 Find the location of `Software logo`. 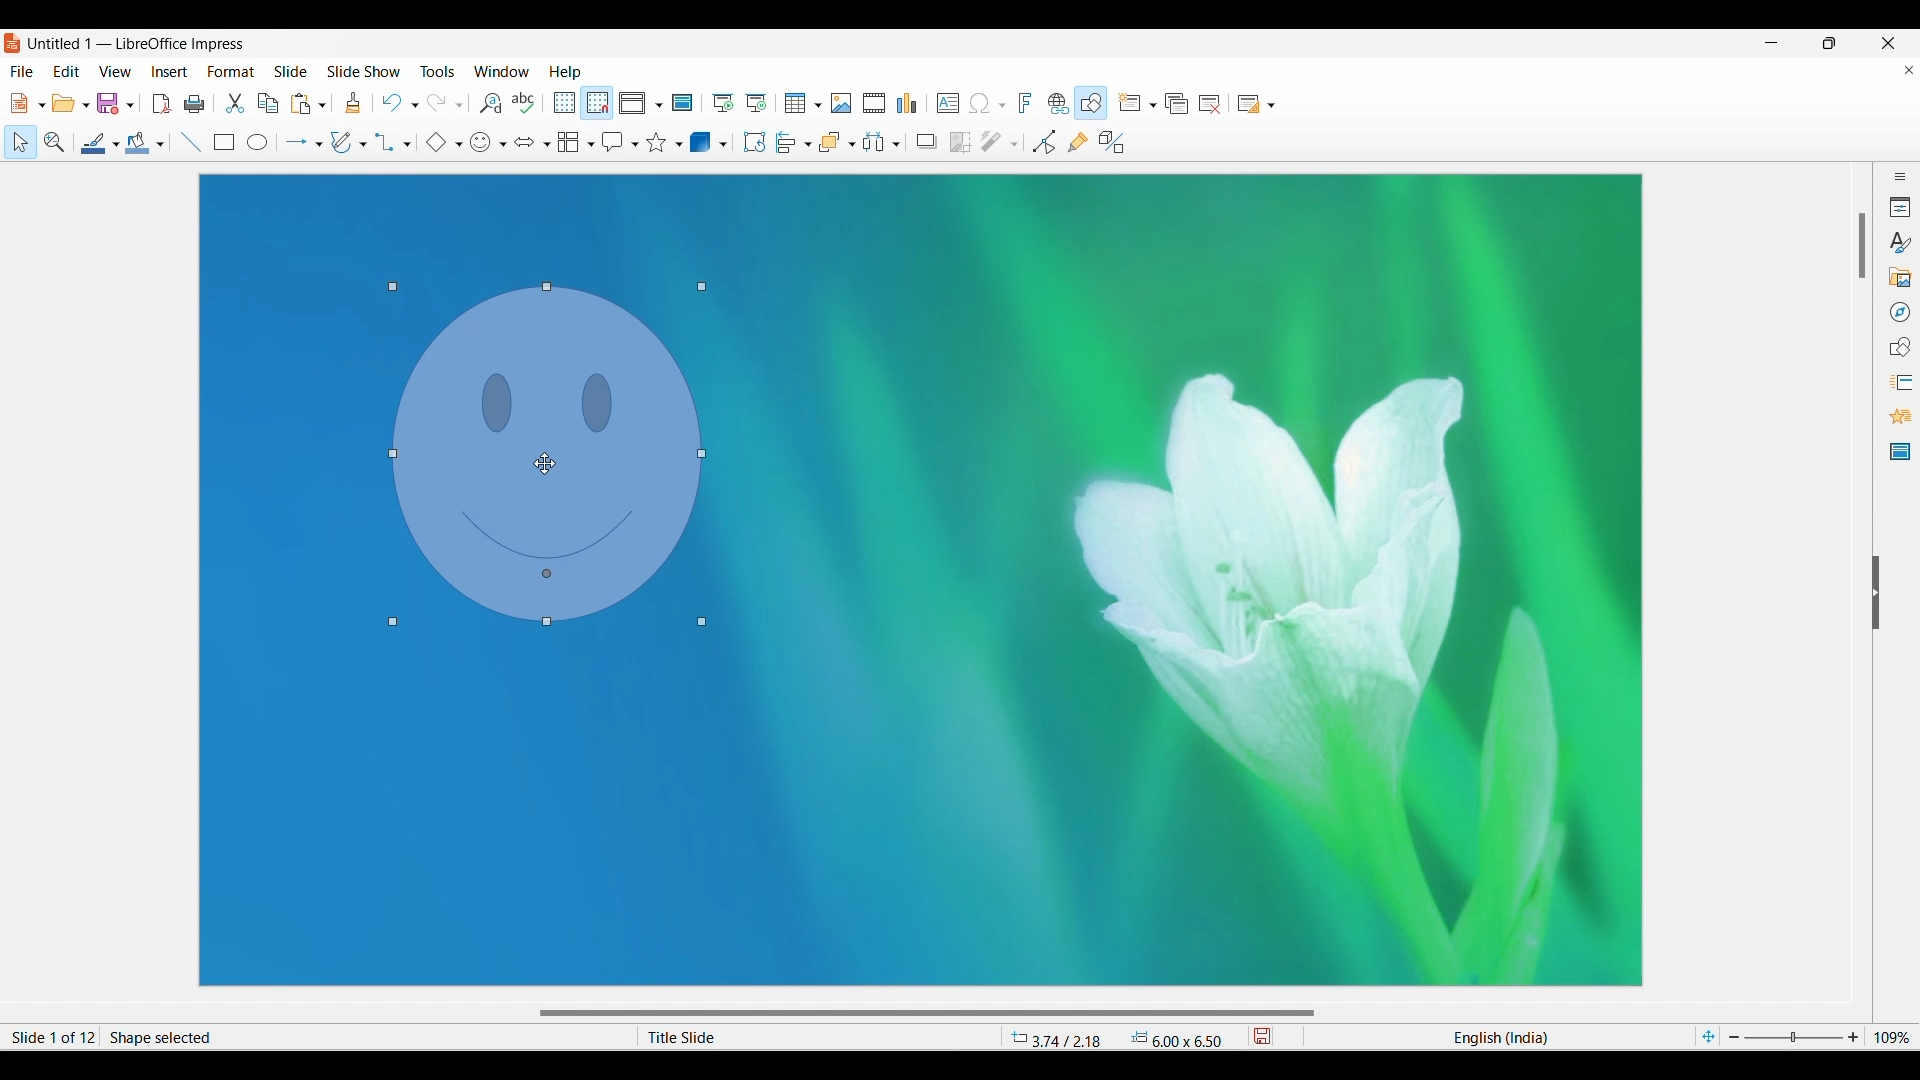

Software logo is located at coordinates (13, 43).